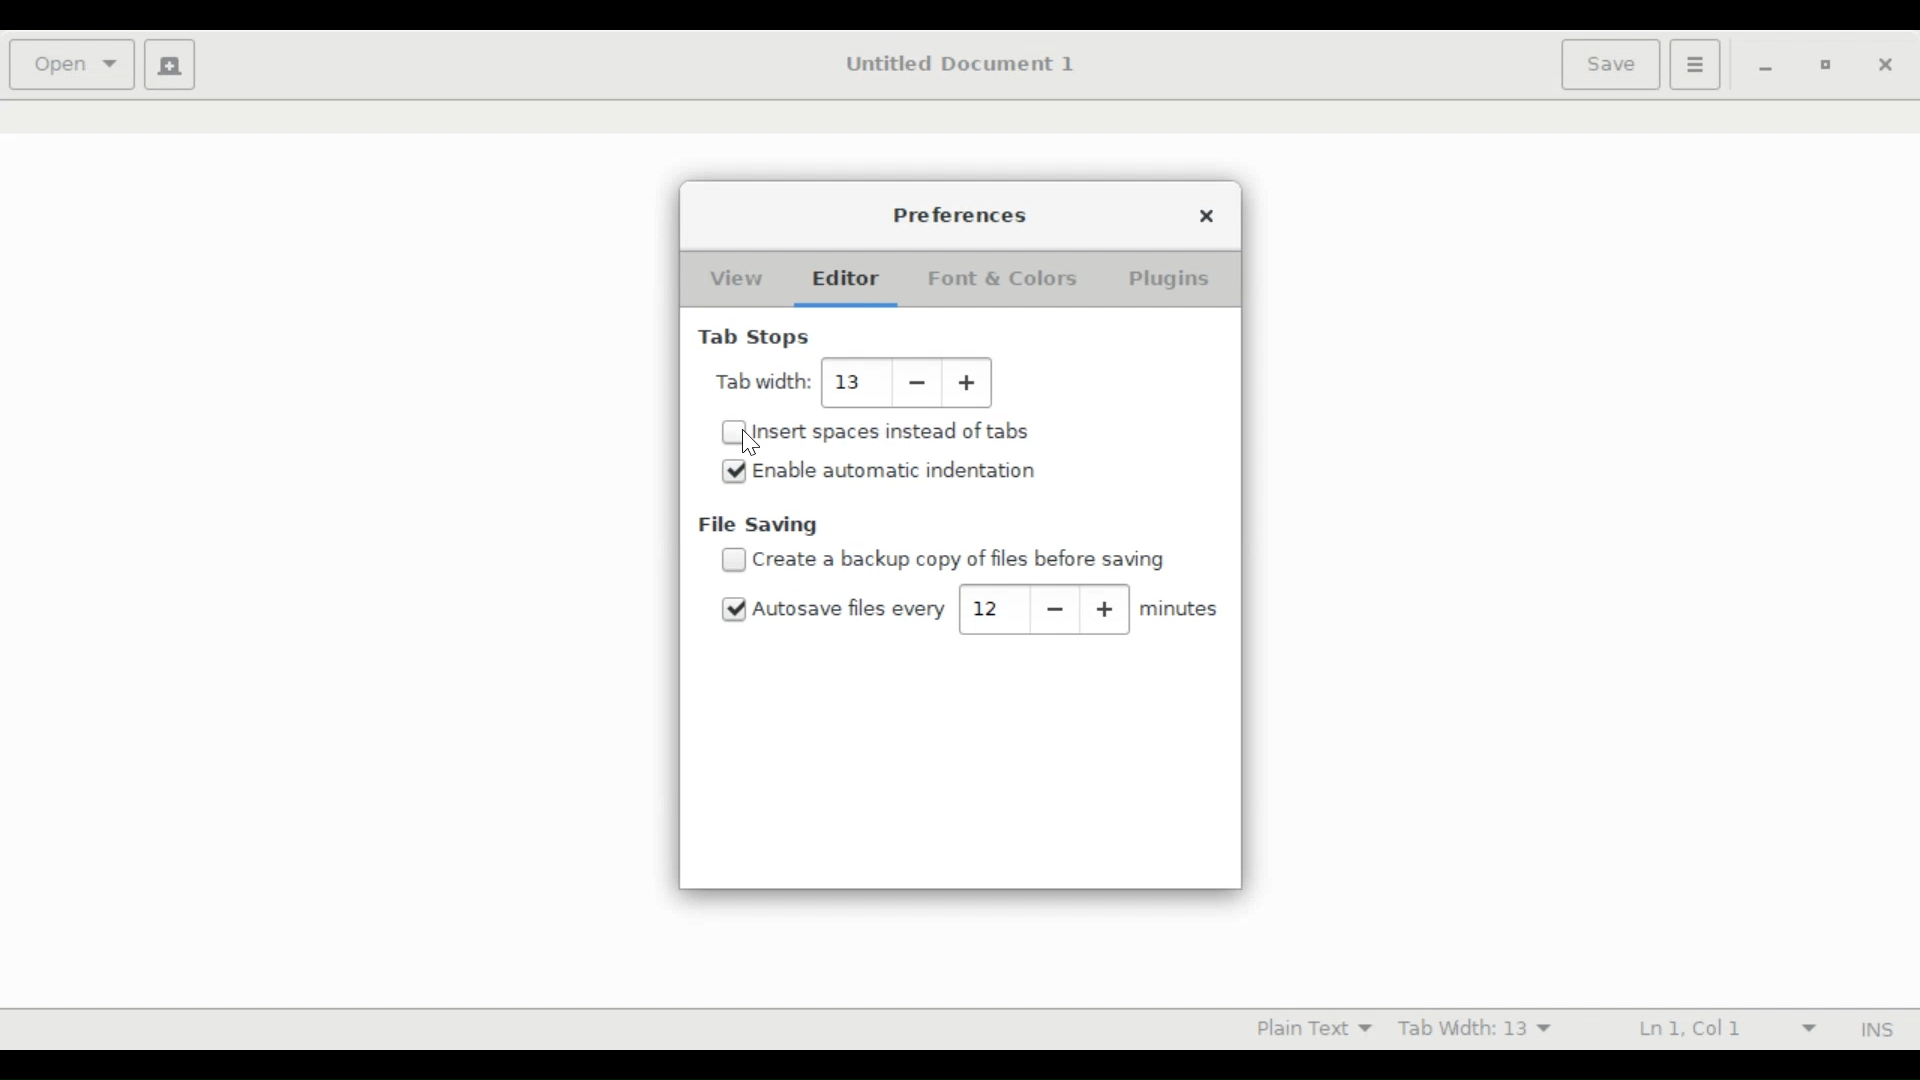 This screenshot has height=1080, width=1920. I want to click on File Saving, so click(759, 526).